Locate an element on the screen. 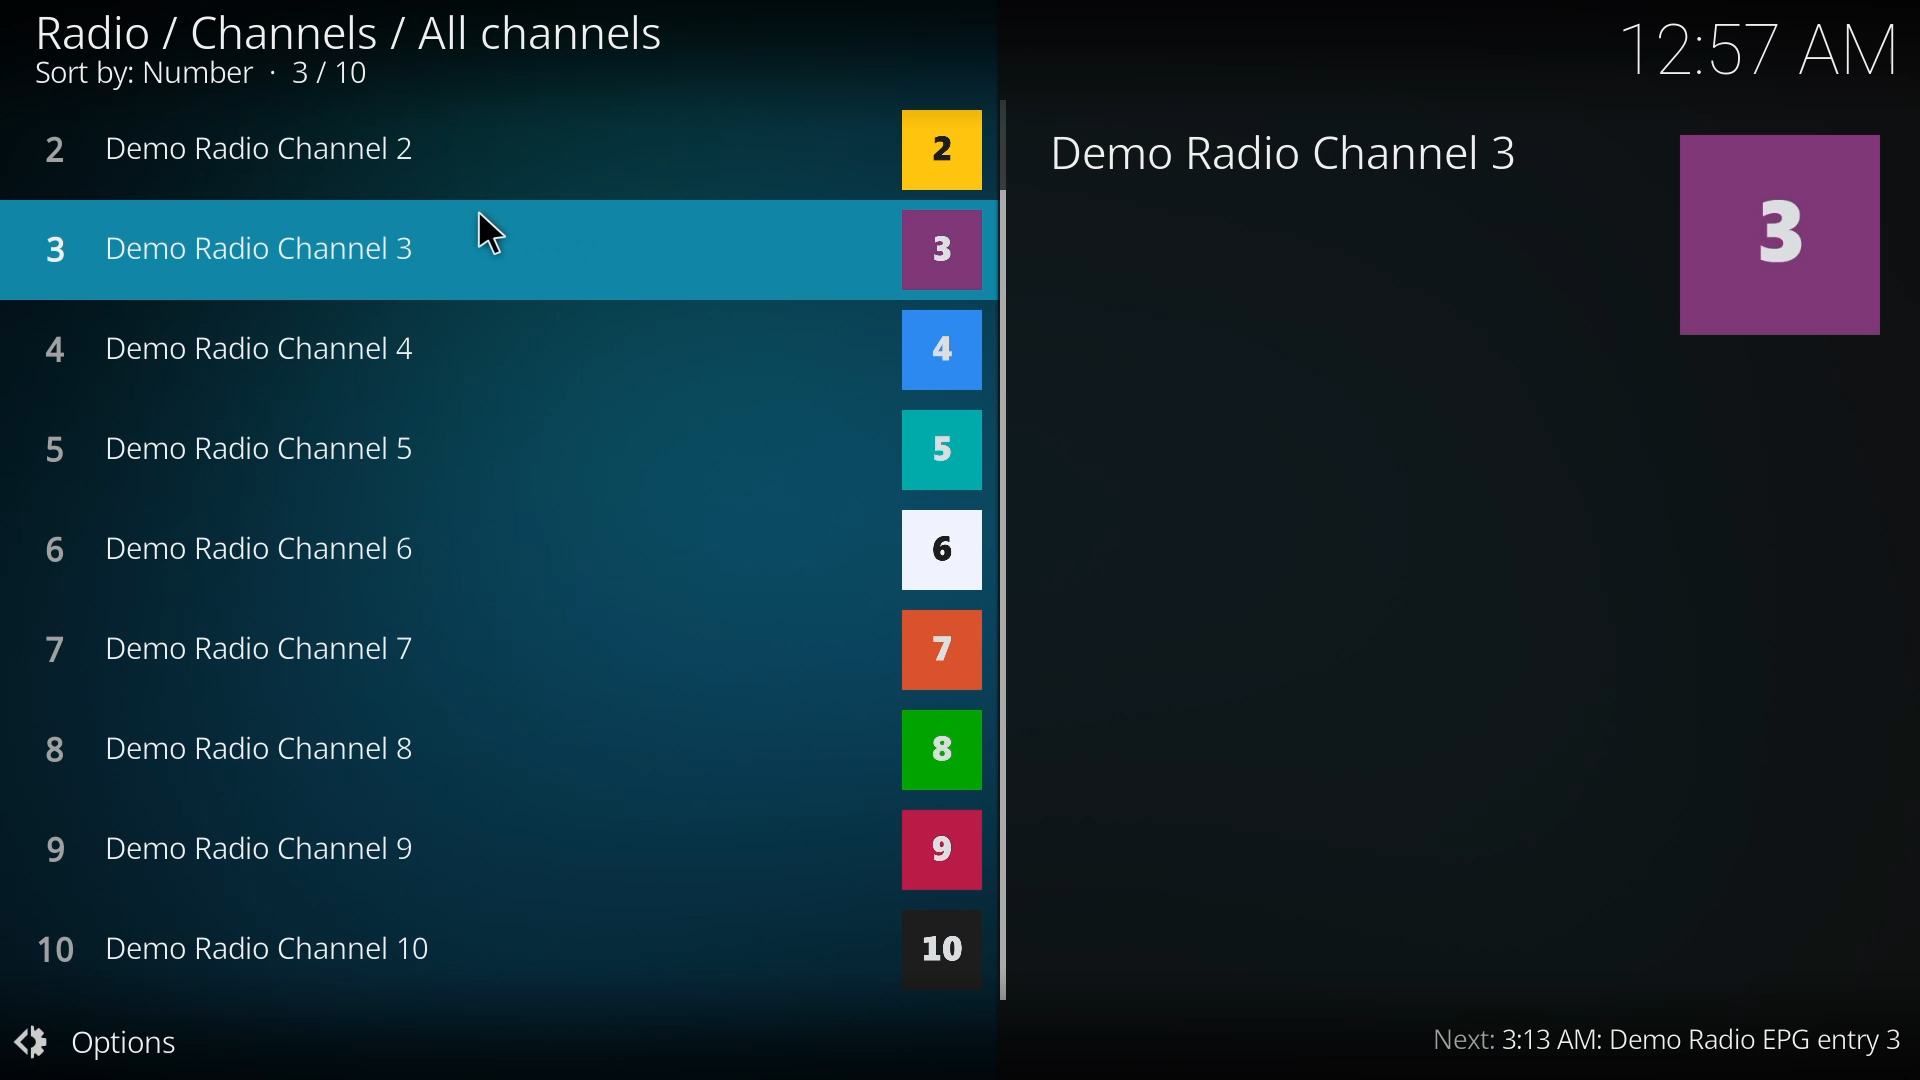 This screenshot has height=1080, width=1920. 3 Demo Radio Channel 3 is located at coordinates (452, 243).